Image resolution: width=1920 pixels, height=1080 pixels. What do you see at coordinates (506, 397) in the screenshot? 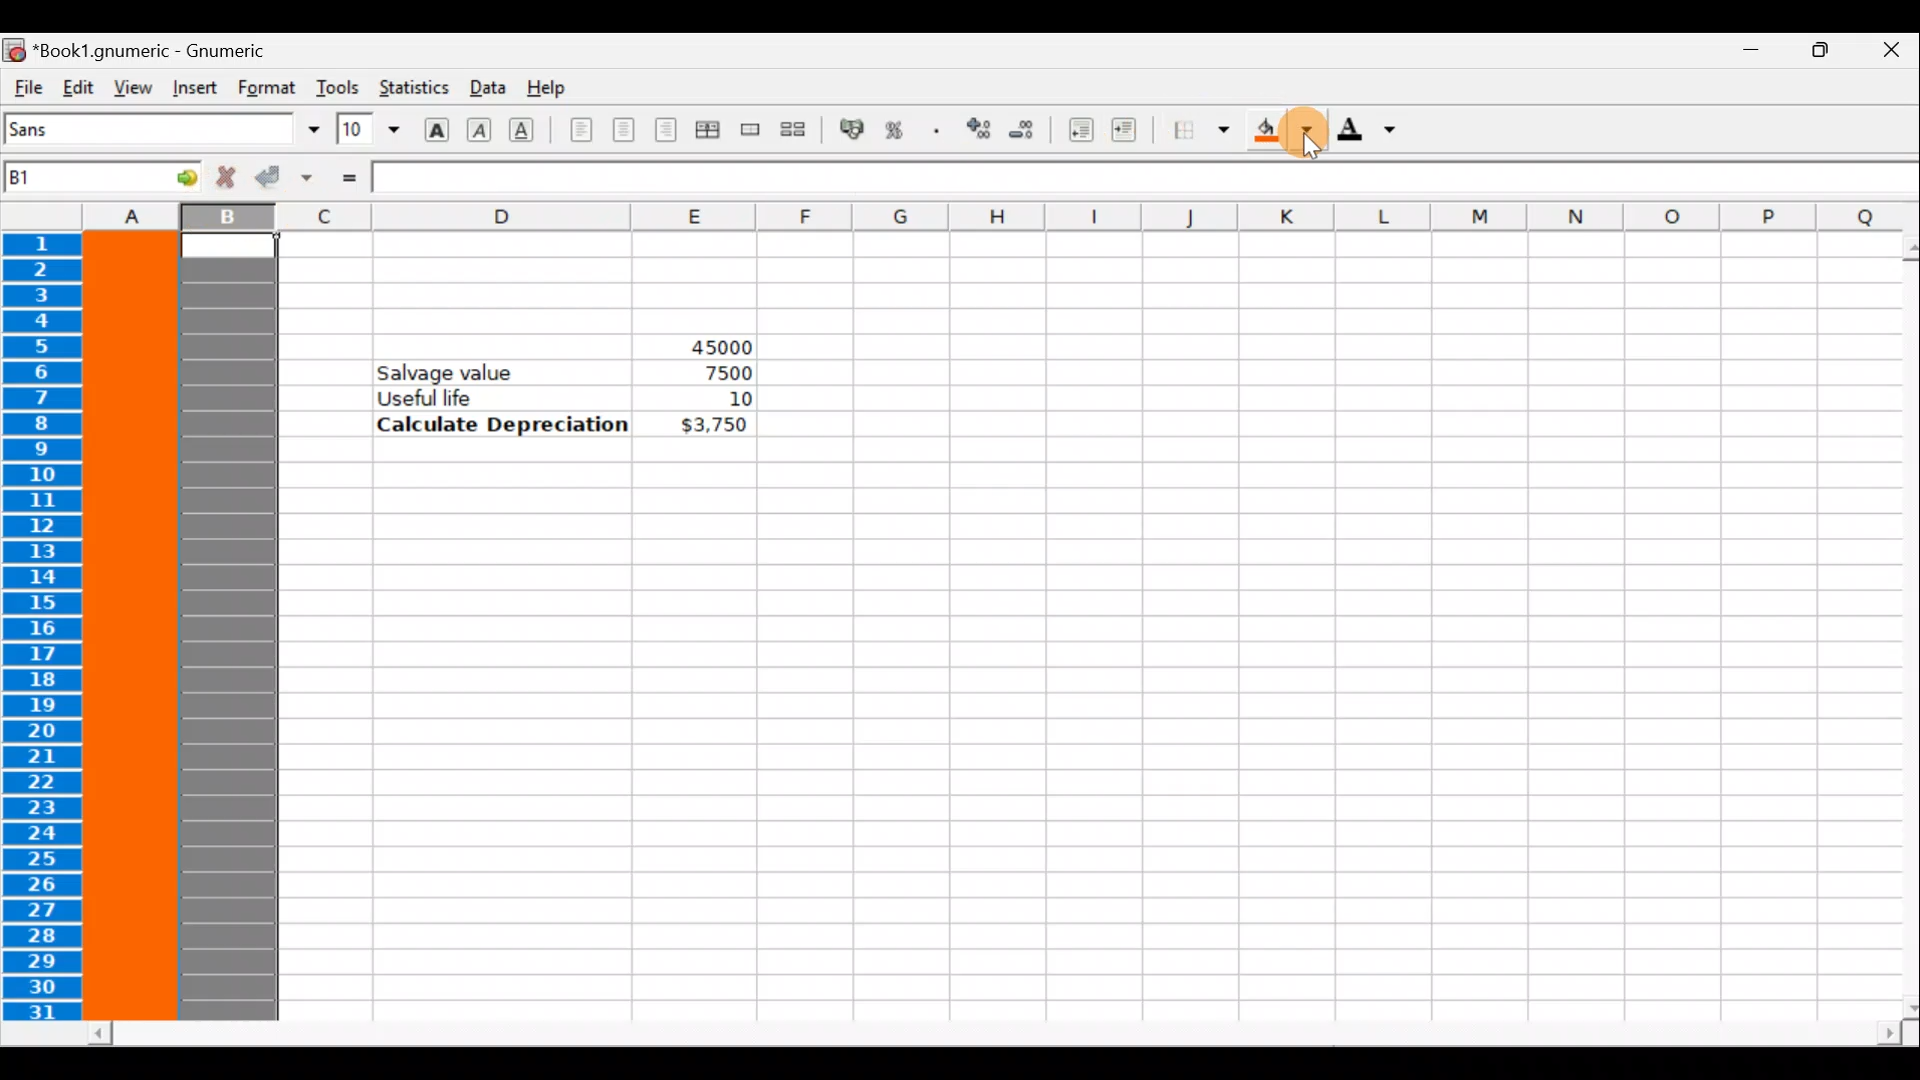
I see `Useful life` at bounding box center [506, 397].